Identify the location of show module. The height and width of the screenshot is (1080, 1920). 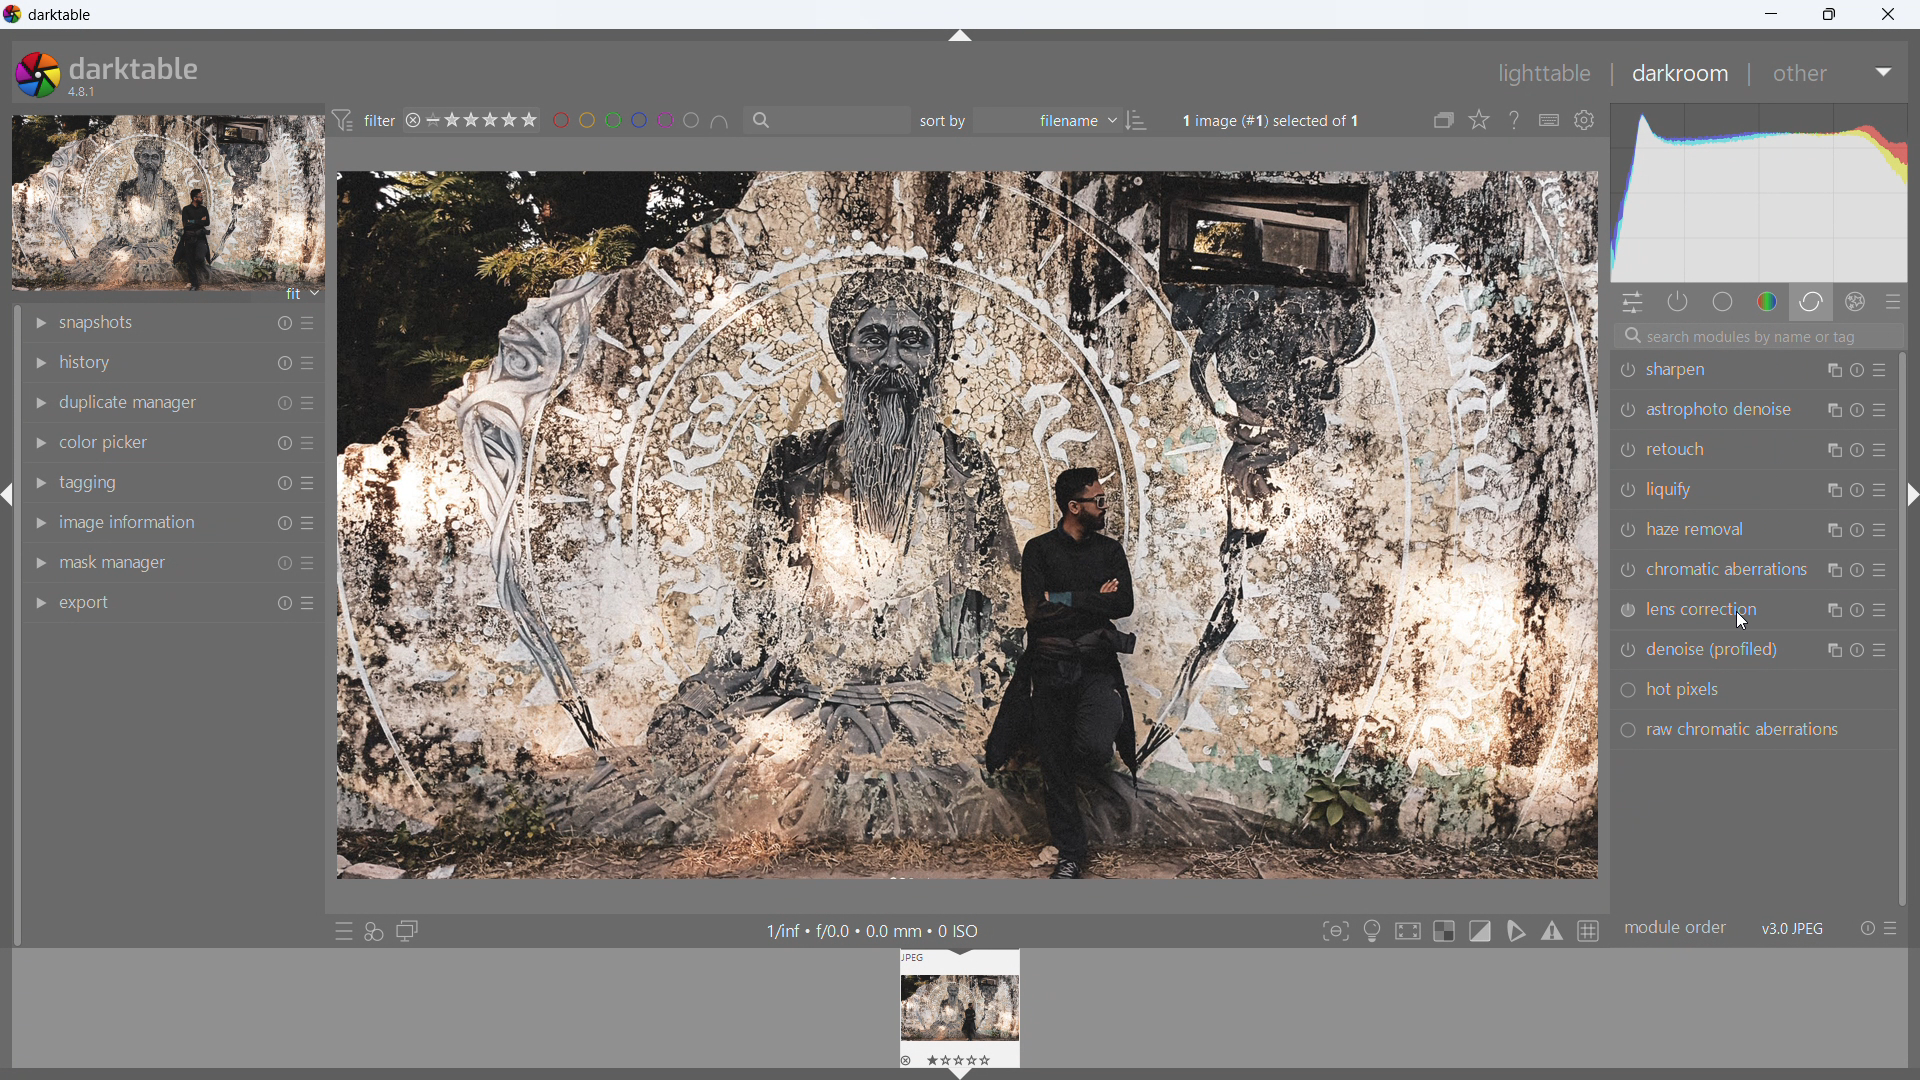
(41, 442).